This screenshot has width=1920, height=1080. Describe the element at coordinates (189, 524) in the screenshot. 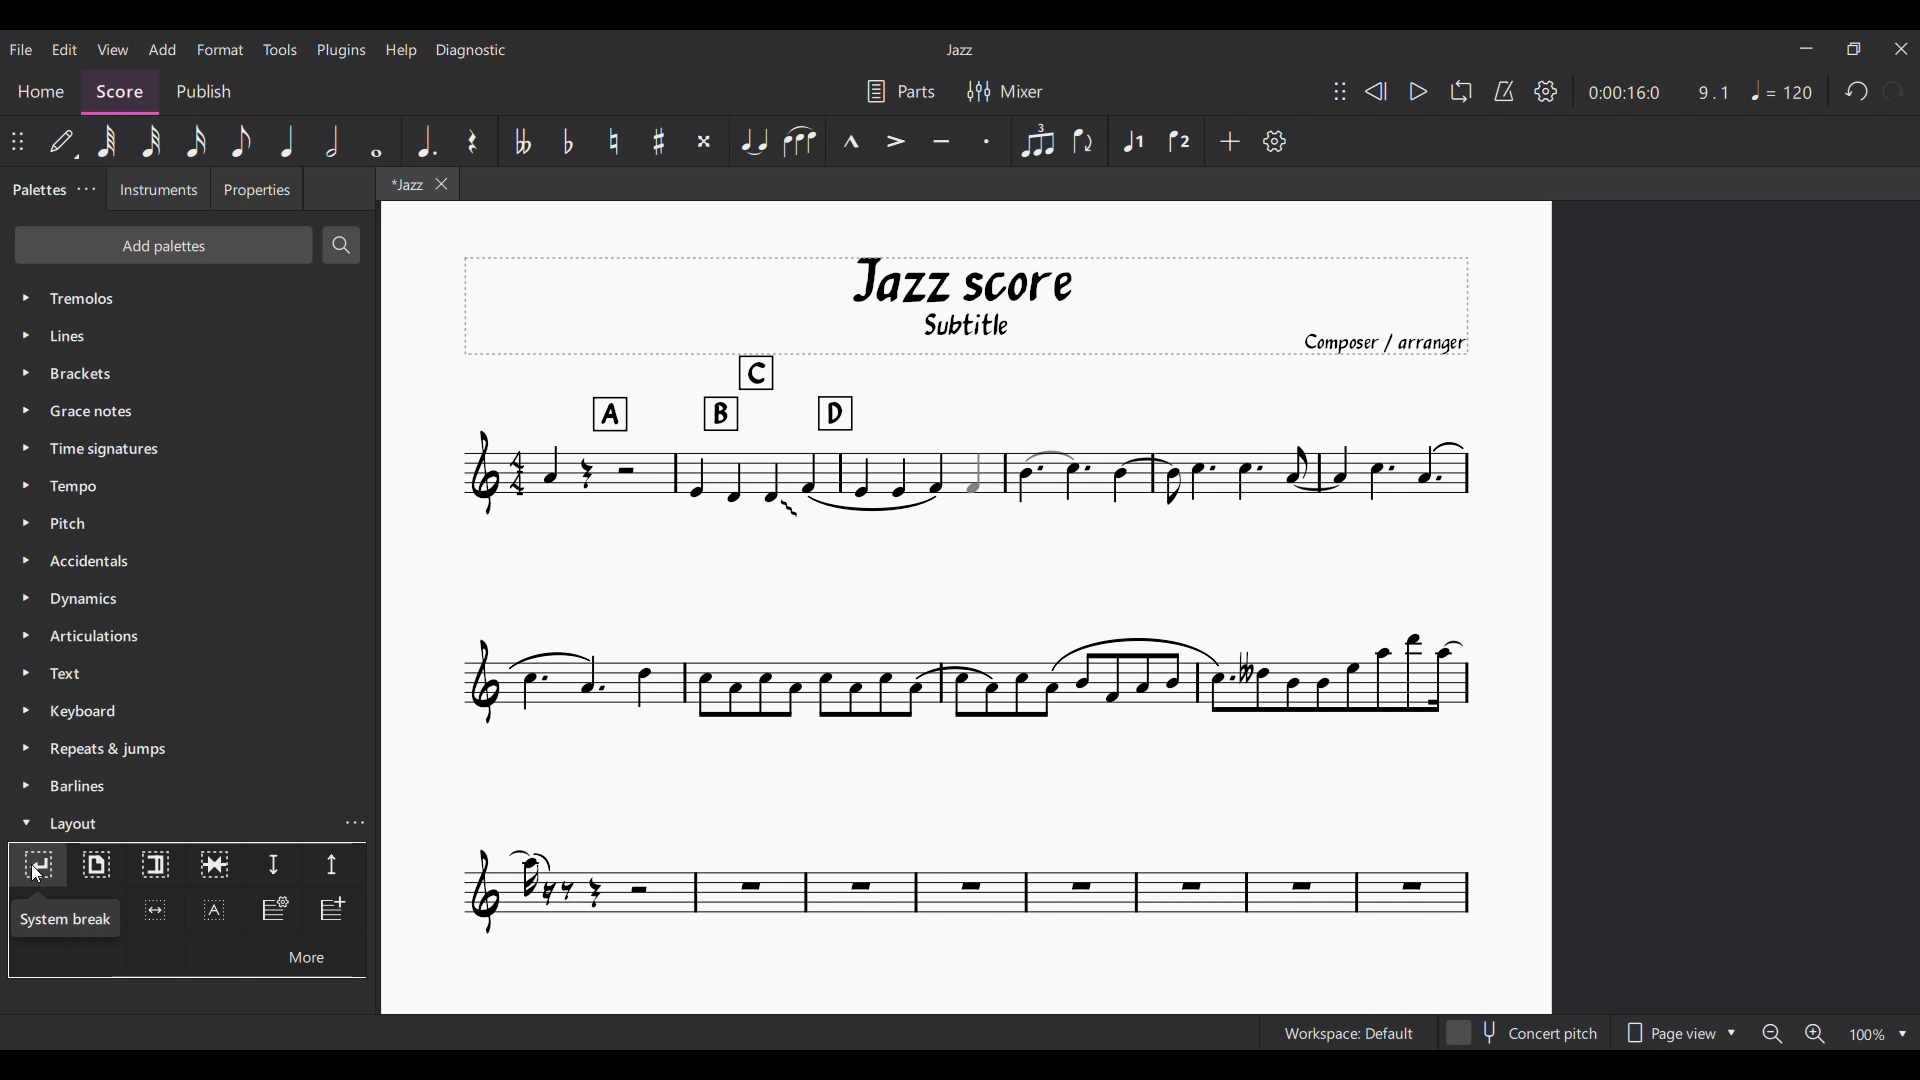

I see `Pitch` at that location.